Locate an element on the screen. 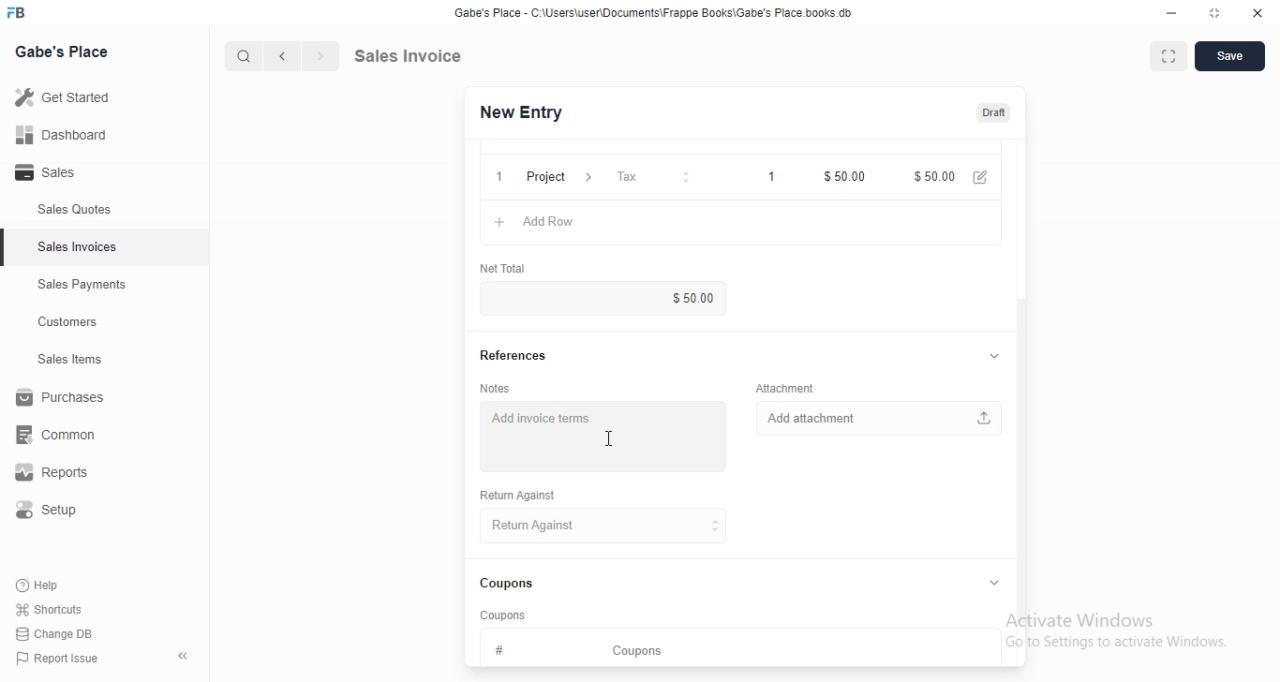  Sales Quotes is located at coordinates (64, 210).